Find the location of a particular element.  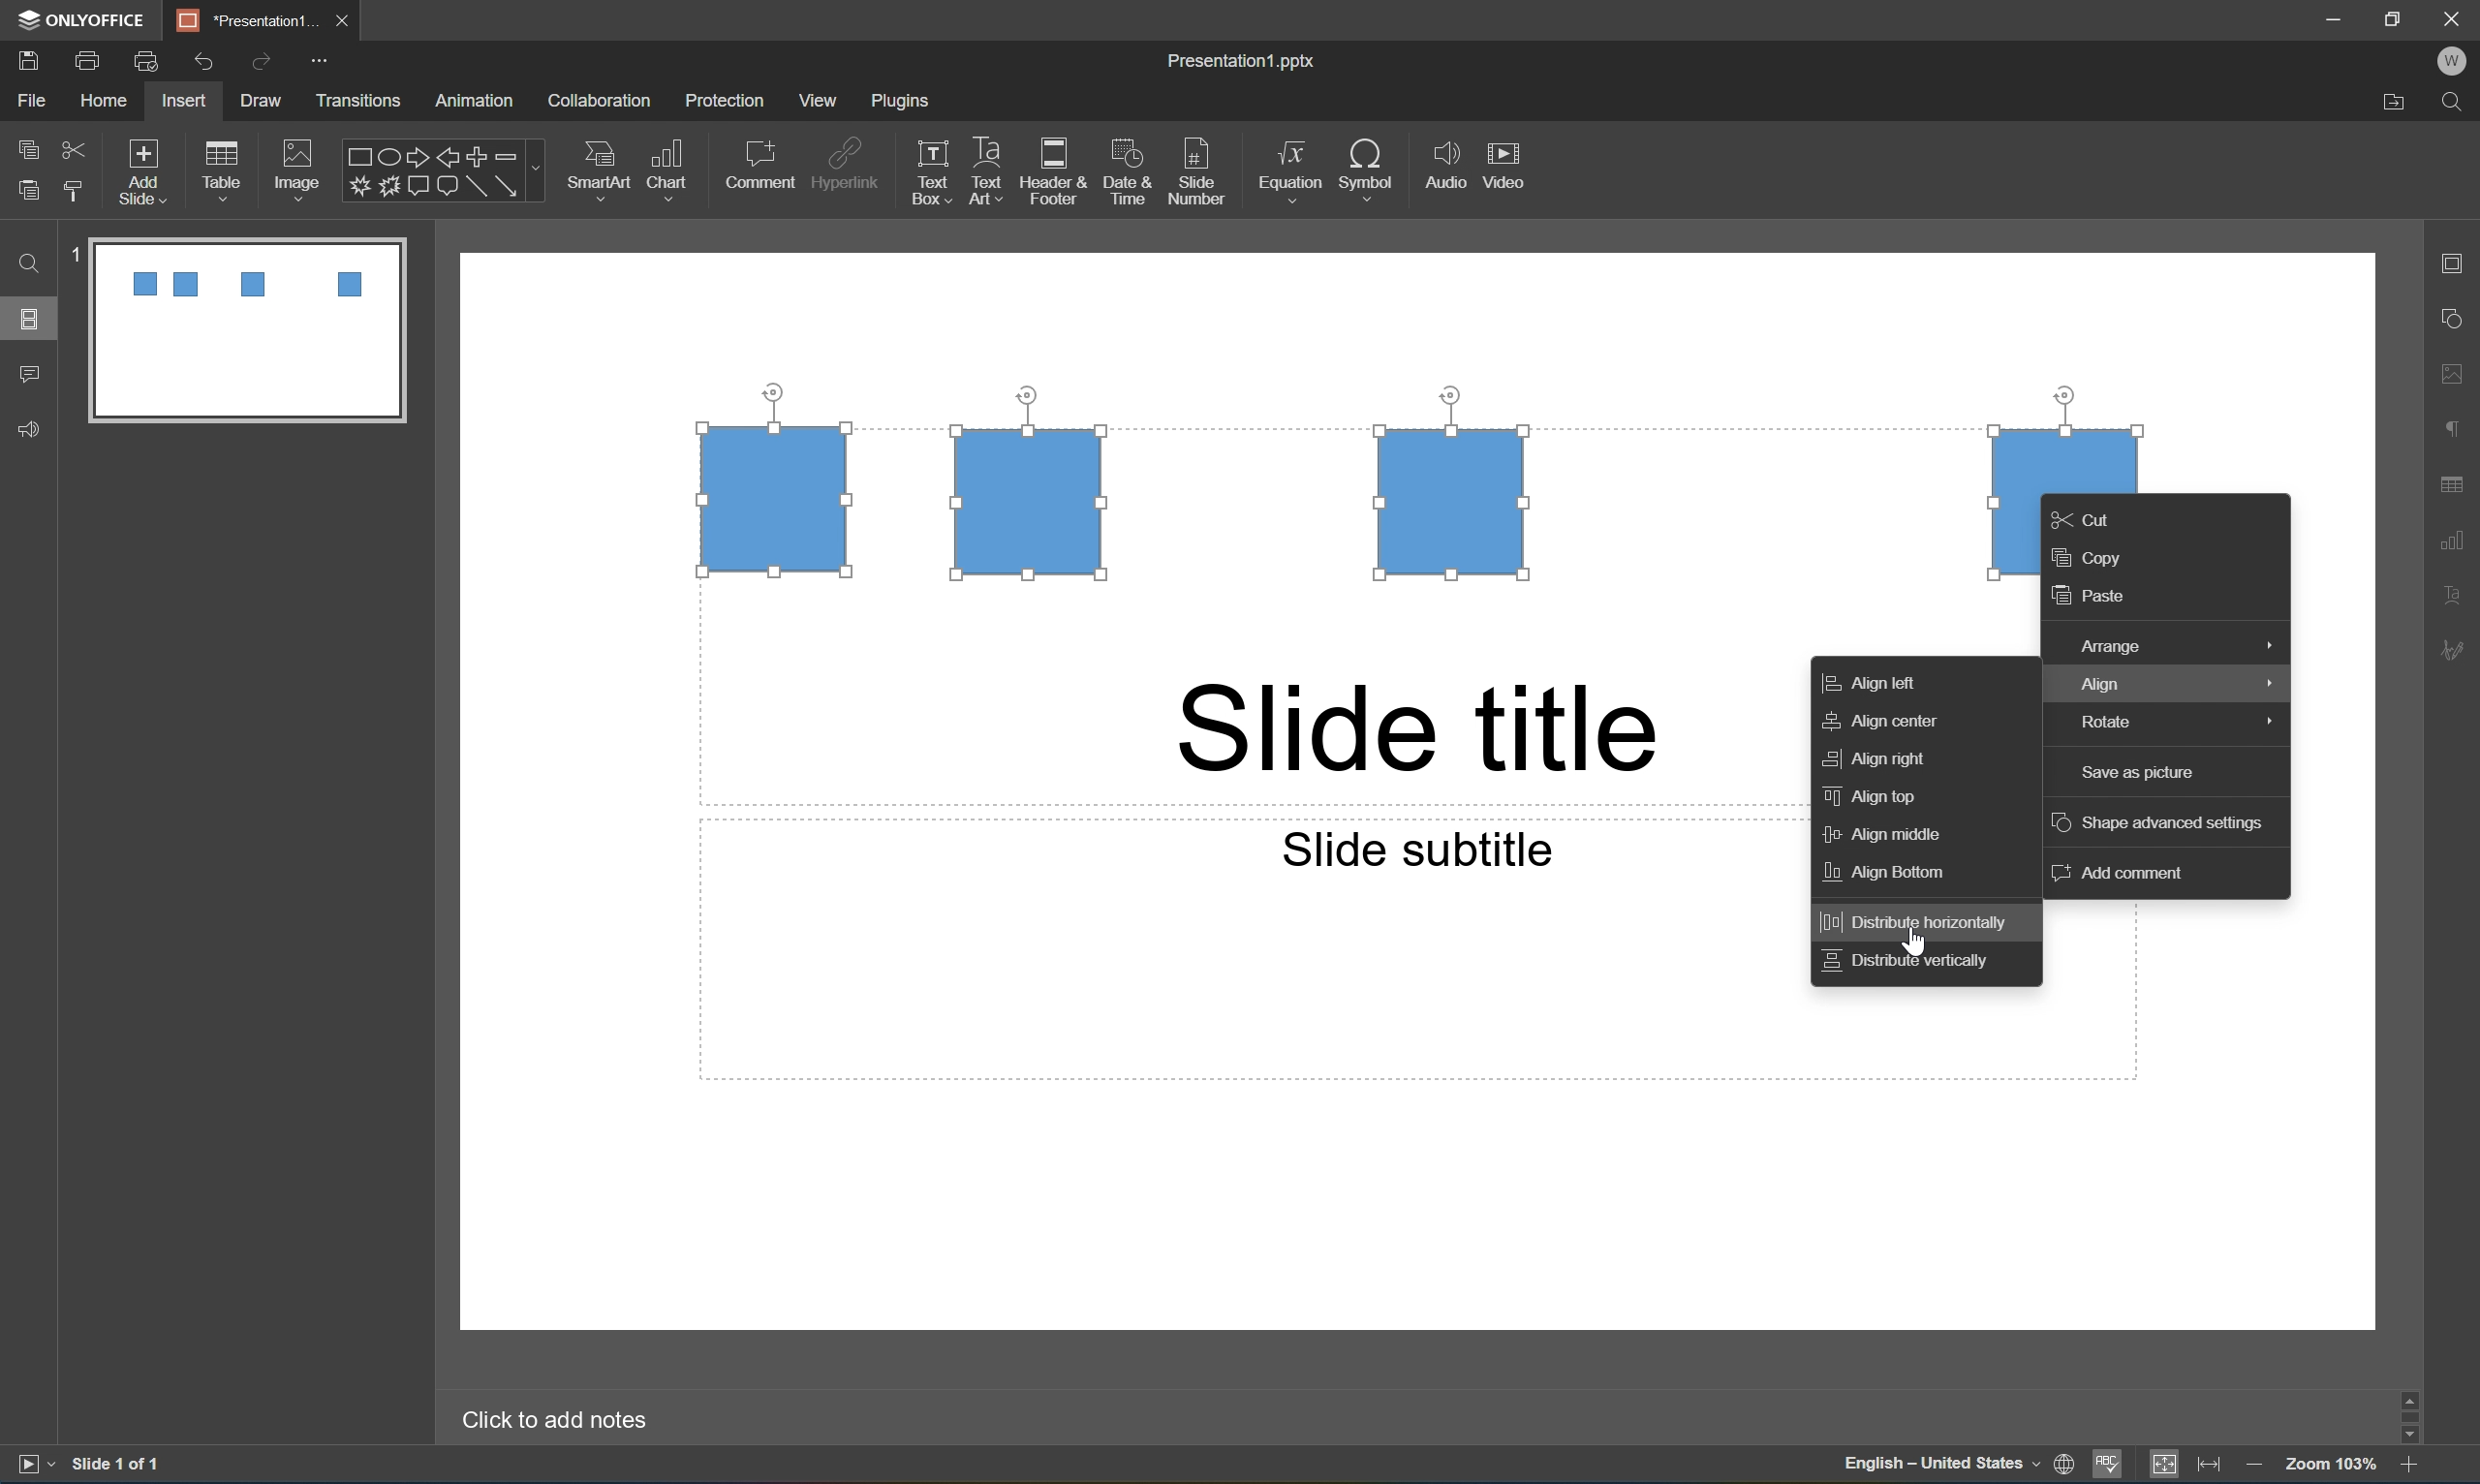

zoom 100% is located at coordinates (2333, 1467).